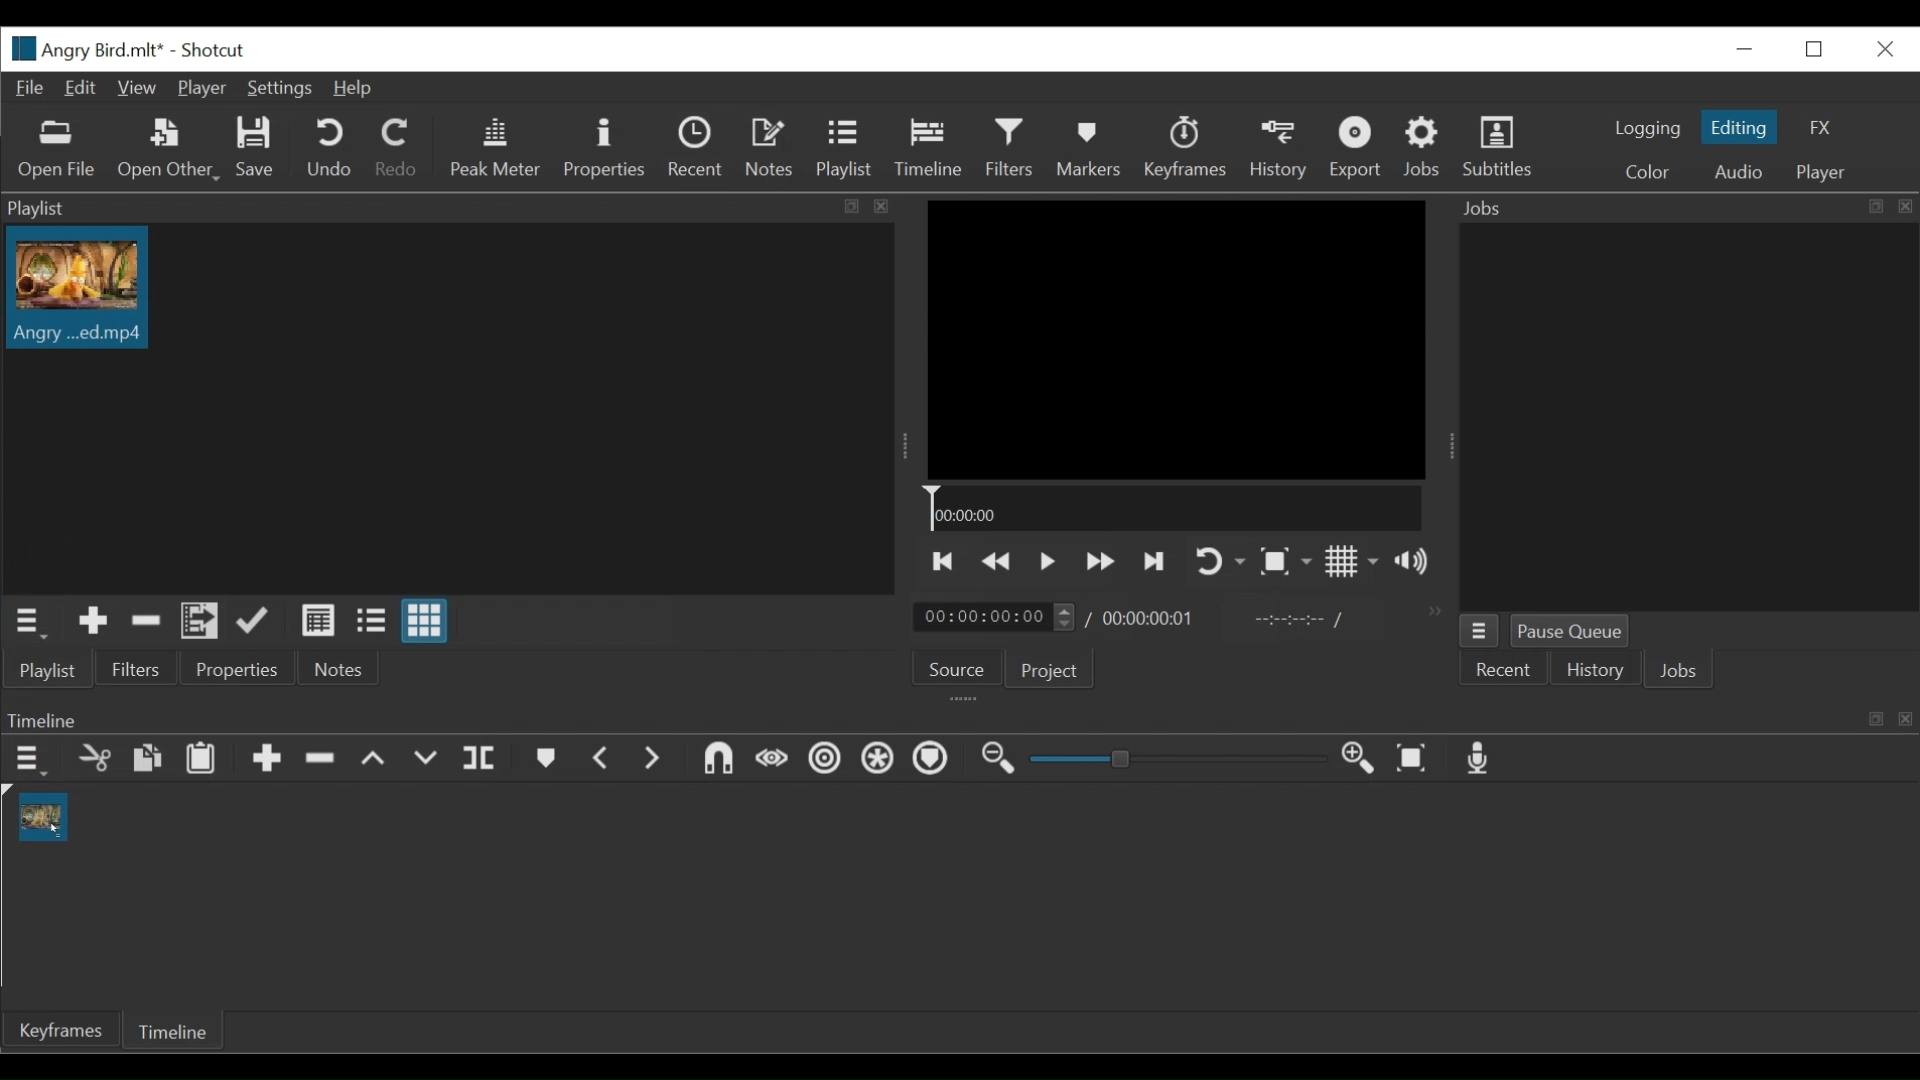 Image resolution: width=1920 pixels, height=1080 pixels. What do you see at coordinates (1103, 562) in the screenshot?
I see `Play forward quickly` at bounding box center [1103, 562].